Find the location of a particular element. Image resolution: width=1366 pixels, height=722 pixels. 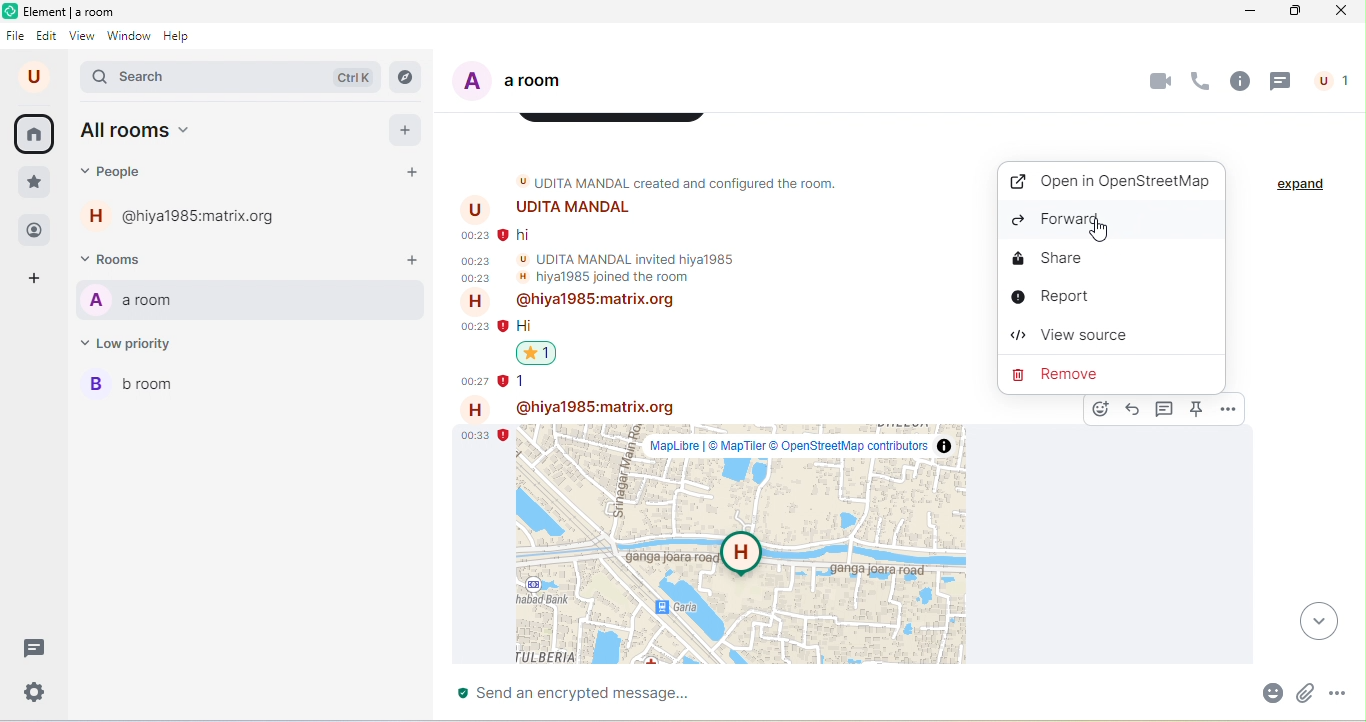

start a chat is located at coordinates (413, 173).